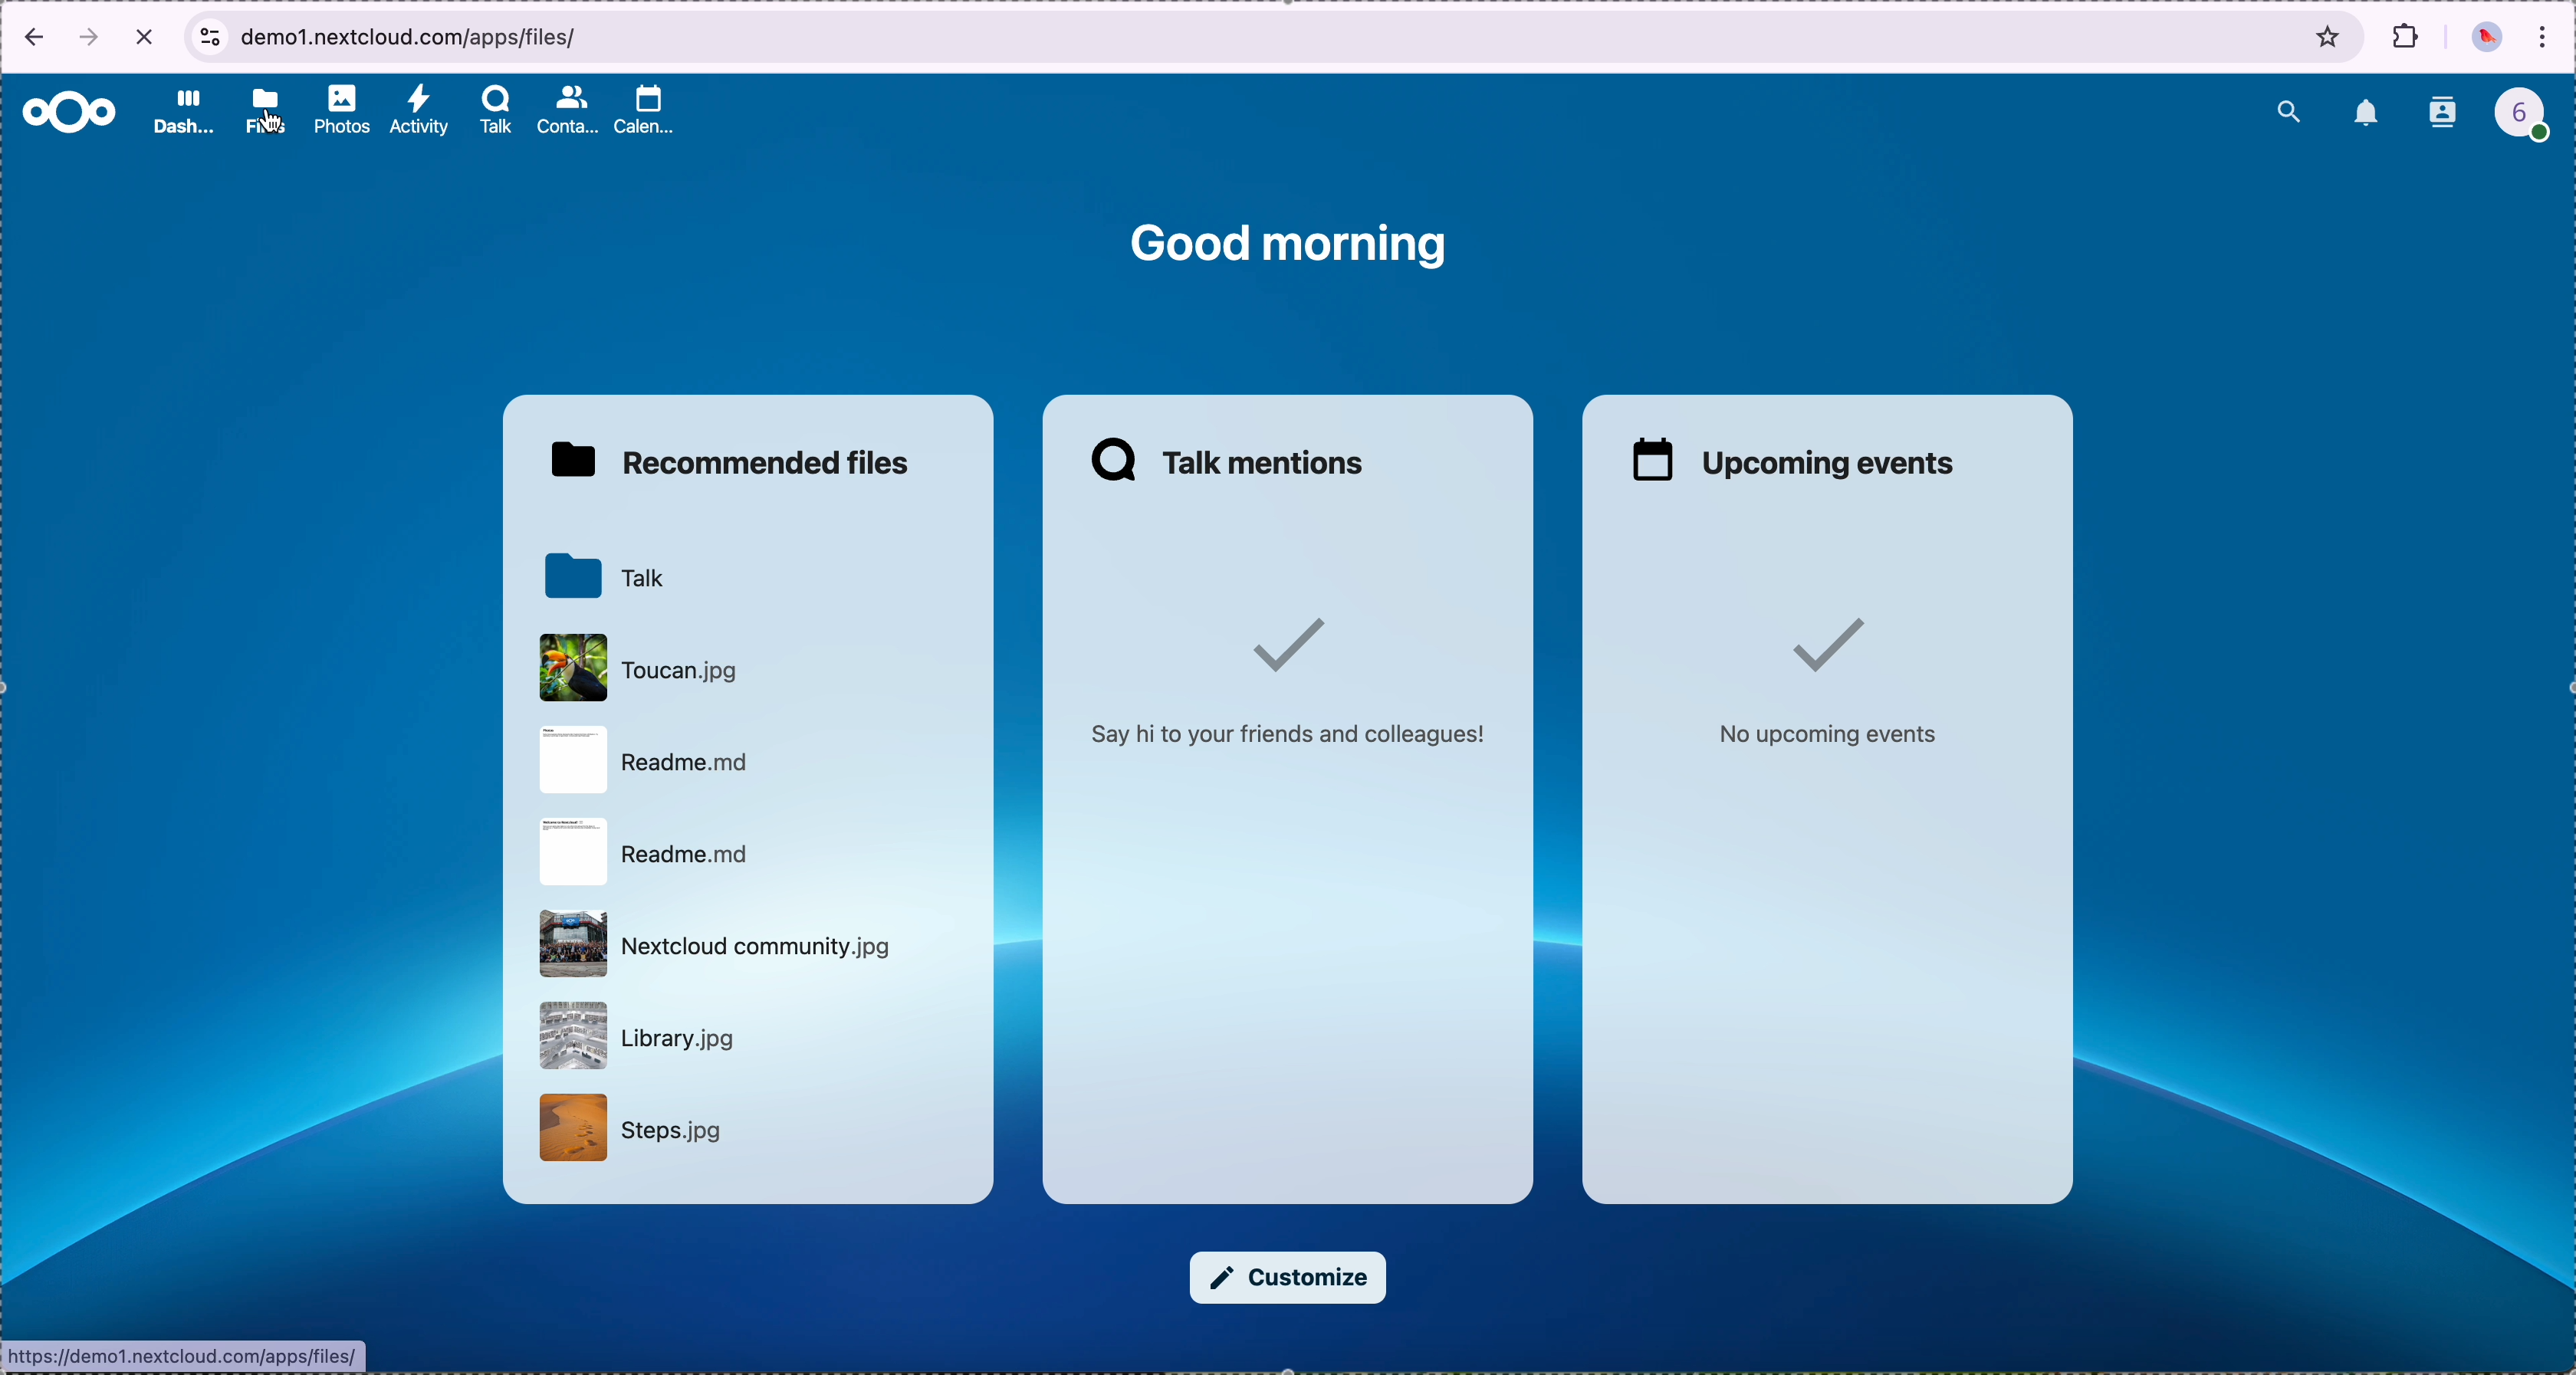 The width and height of the screenshot is (2576, 1375). I want to click on cursor, so click(275, 123).